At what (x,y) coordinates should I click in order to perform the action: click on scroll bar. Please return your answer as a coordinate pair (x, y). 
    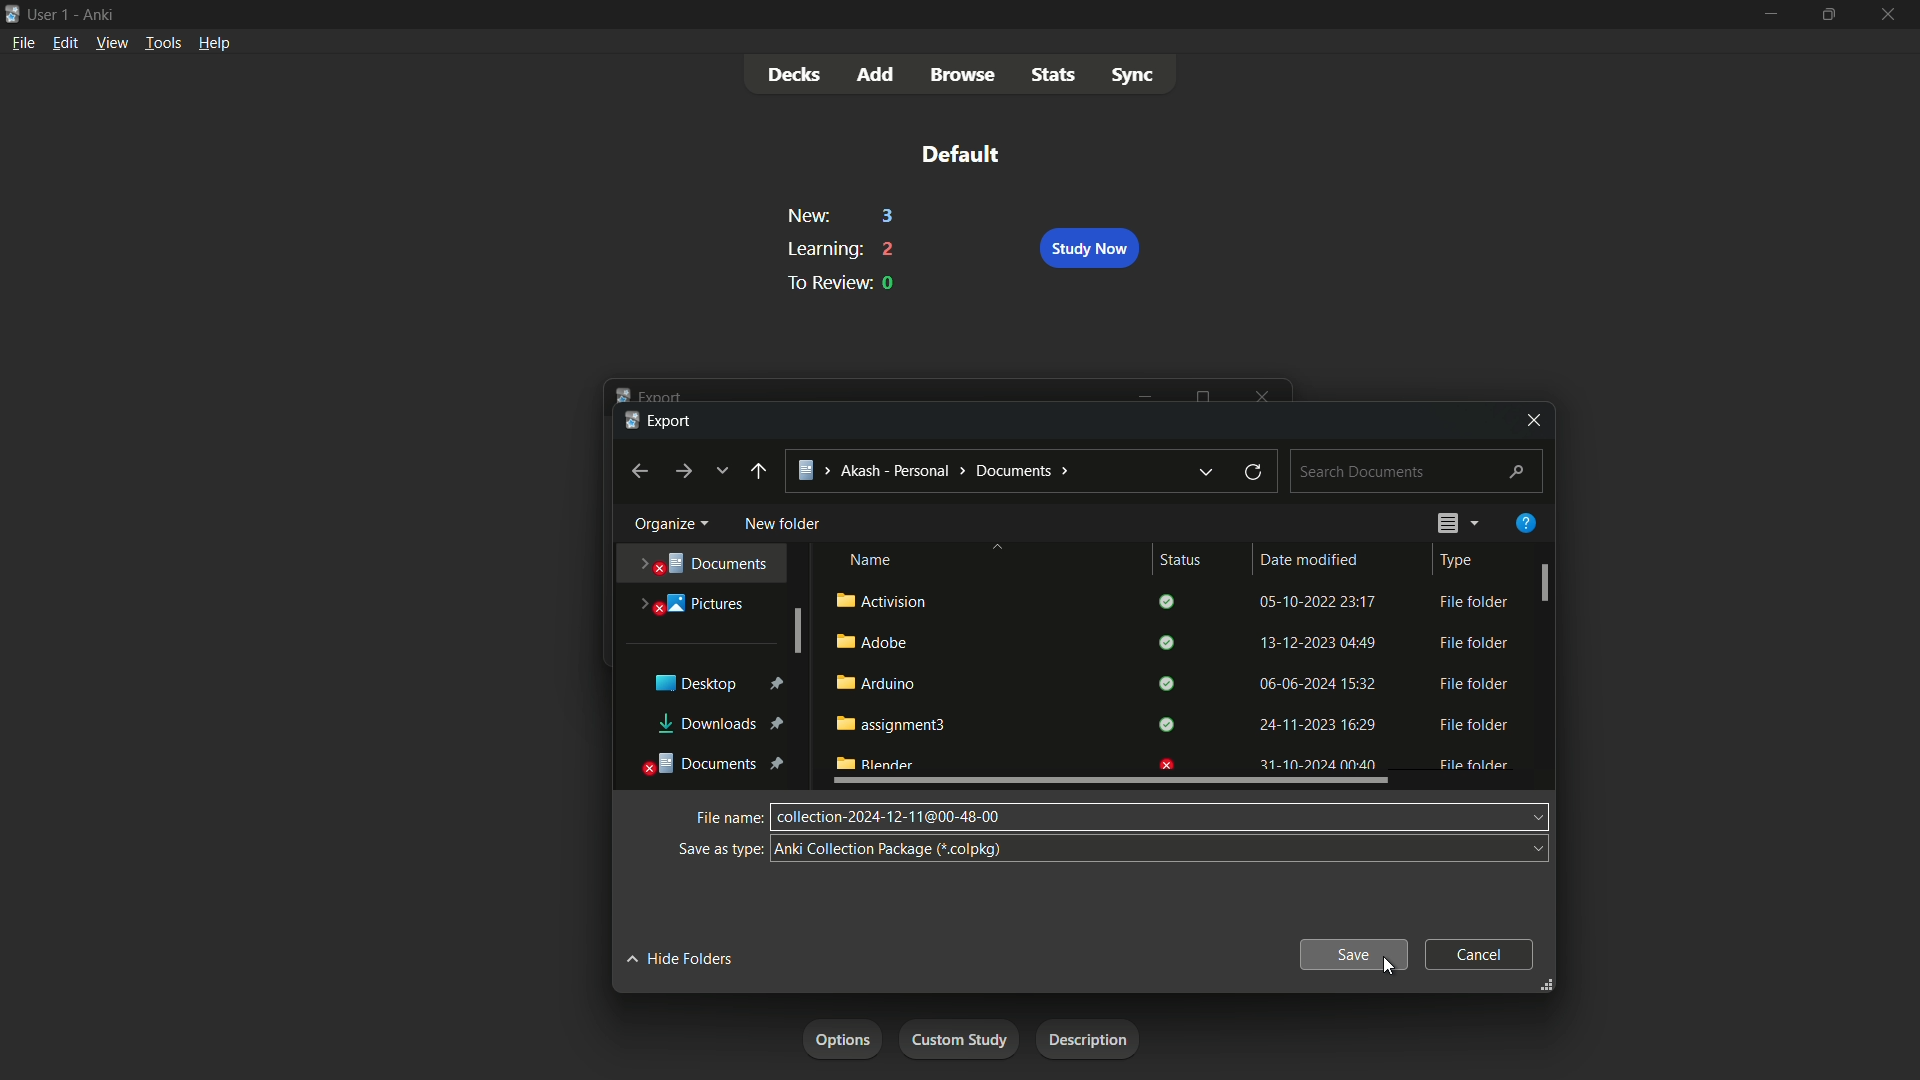
    Looking at the image, I should click on (1545, 581).